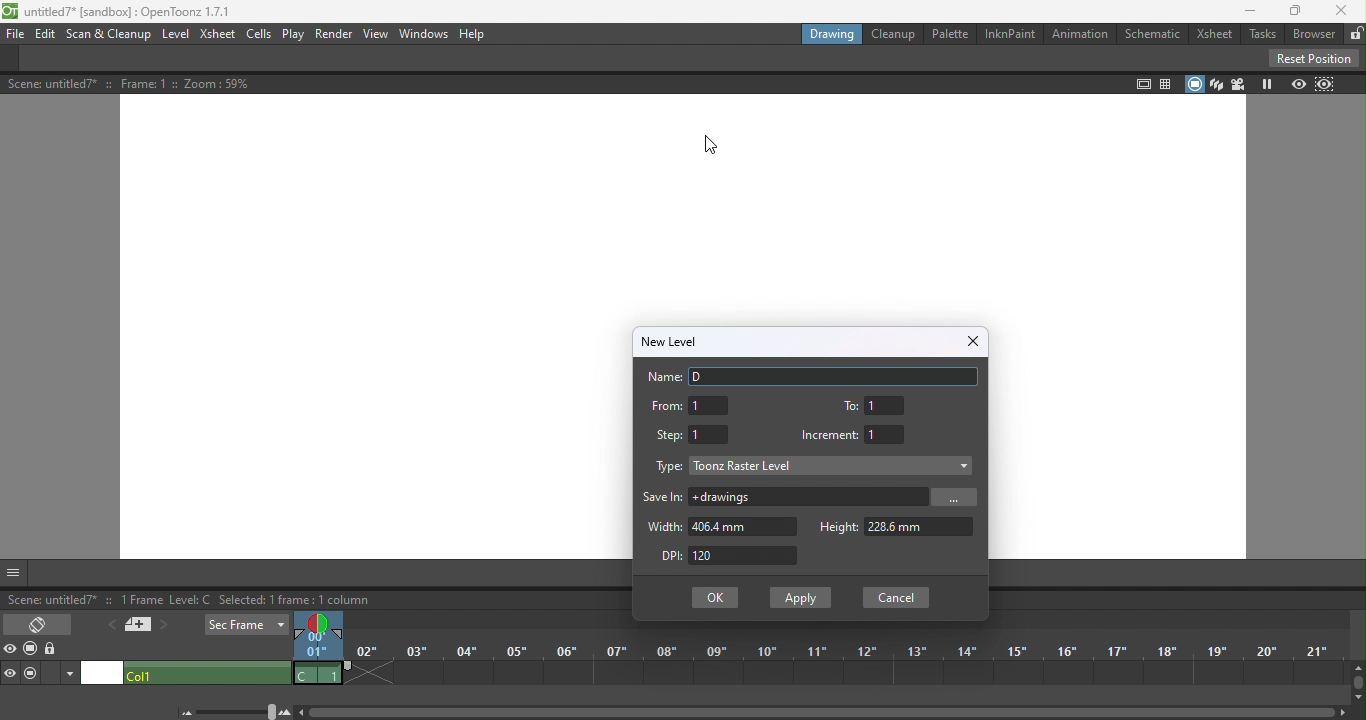  What do you see at coordinates (737, 557) in the screenshot?
I see `DPI` at bounding box center [737, 557].